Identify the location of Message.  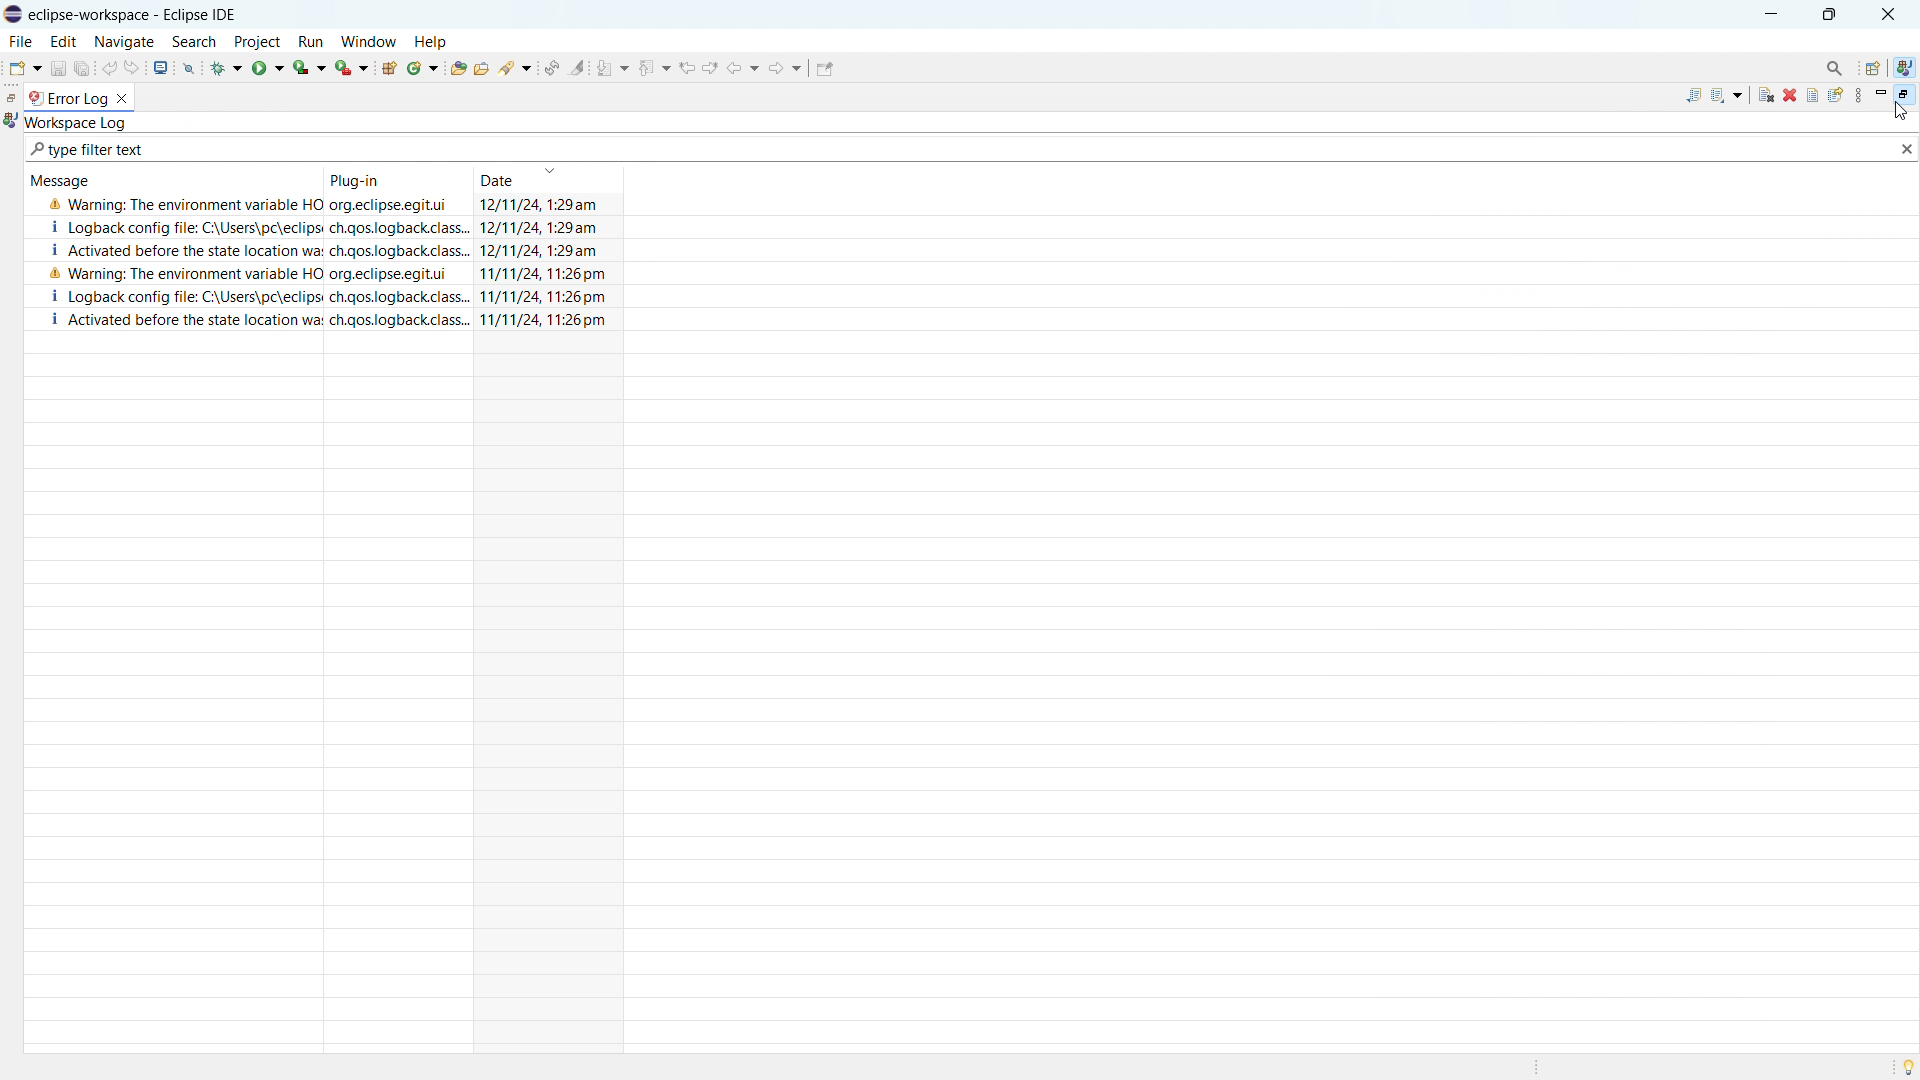
(68, 179).